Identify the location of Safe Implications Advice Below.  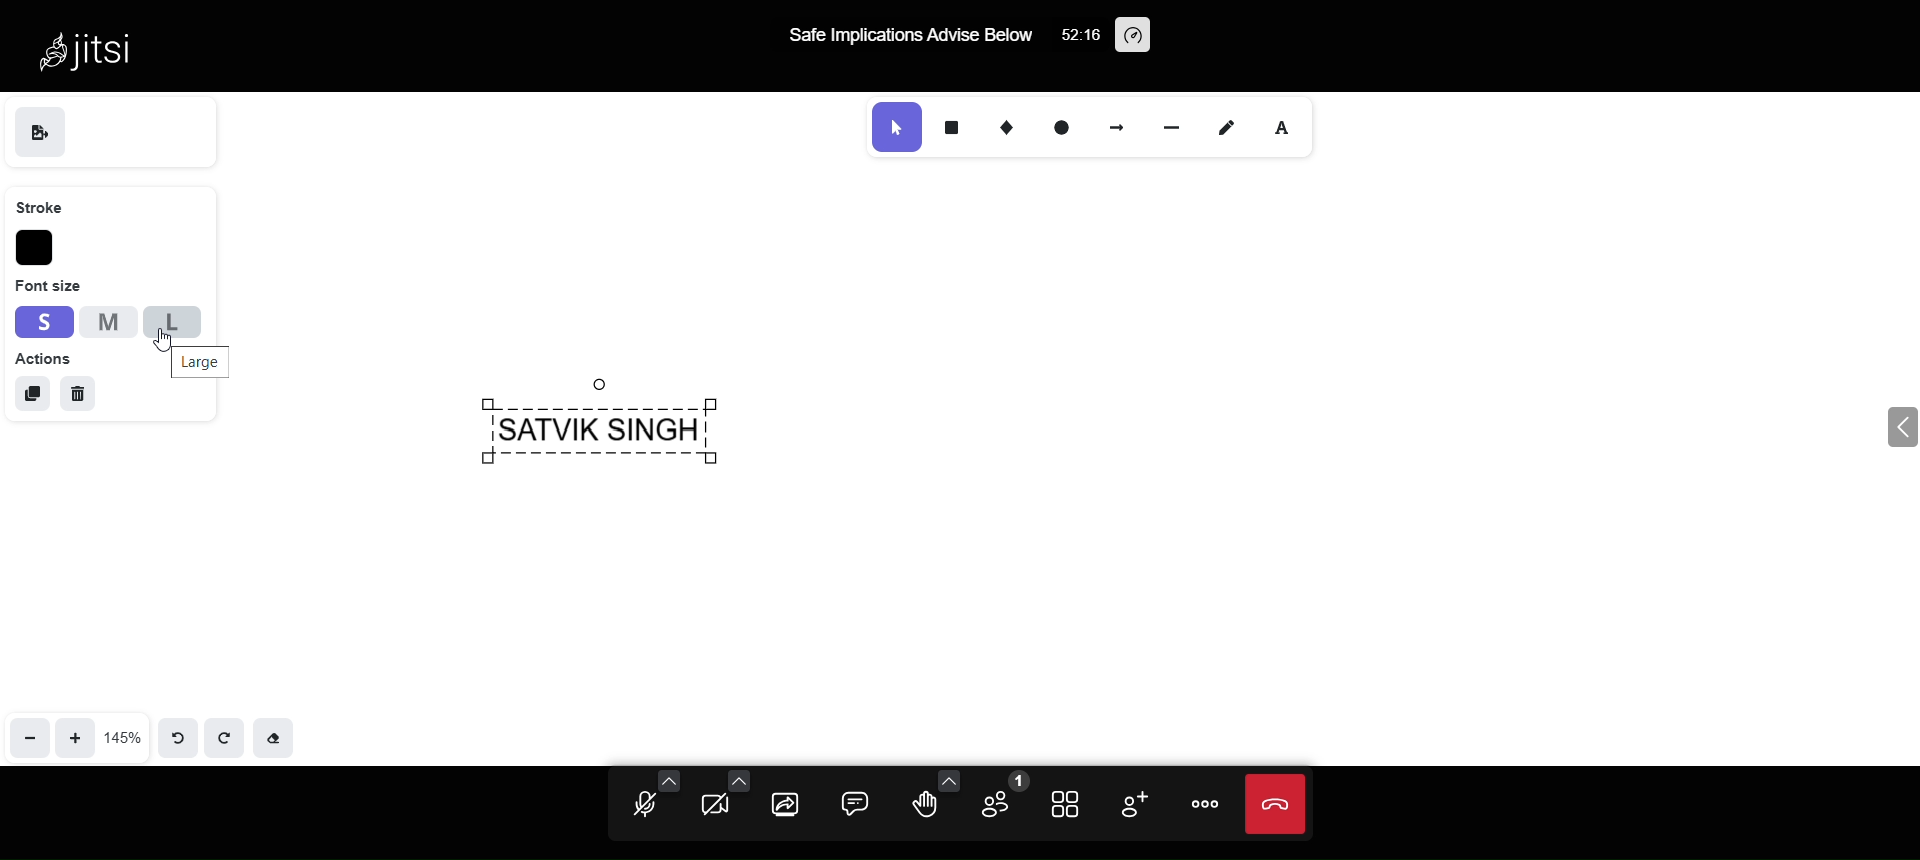
(912, 37).